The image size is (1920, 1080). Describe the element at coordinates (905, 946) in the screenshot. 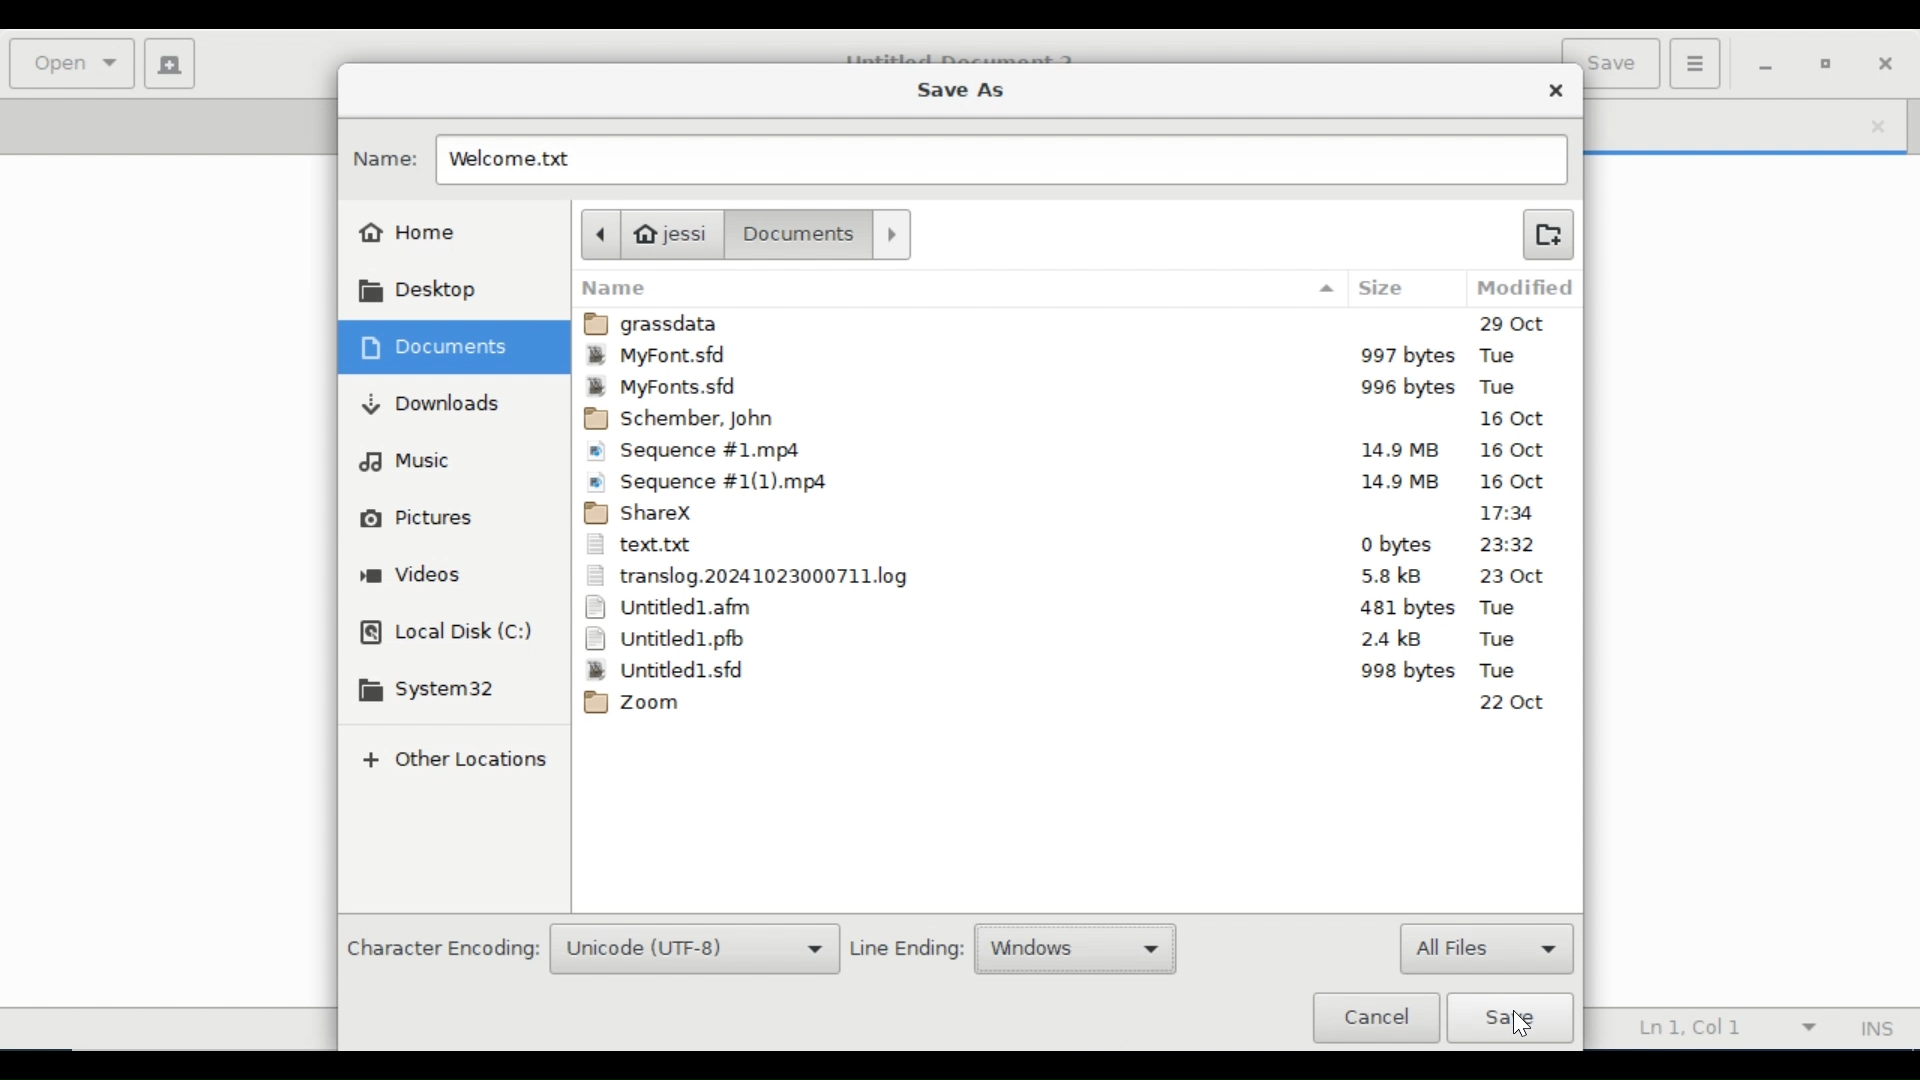

I see `Line Ending` at that location.